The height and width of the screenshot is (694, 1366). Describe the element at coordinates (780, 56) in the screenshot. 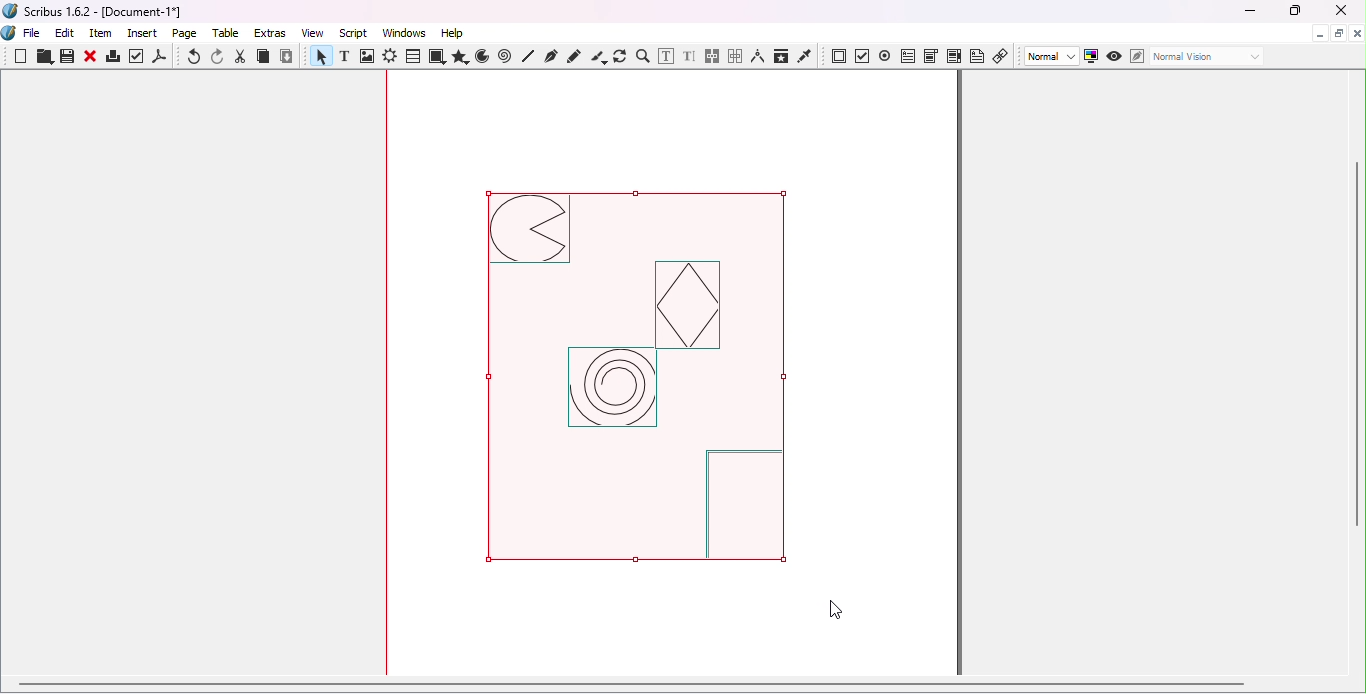

I see `Copy item properties` at that location.